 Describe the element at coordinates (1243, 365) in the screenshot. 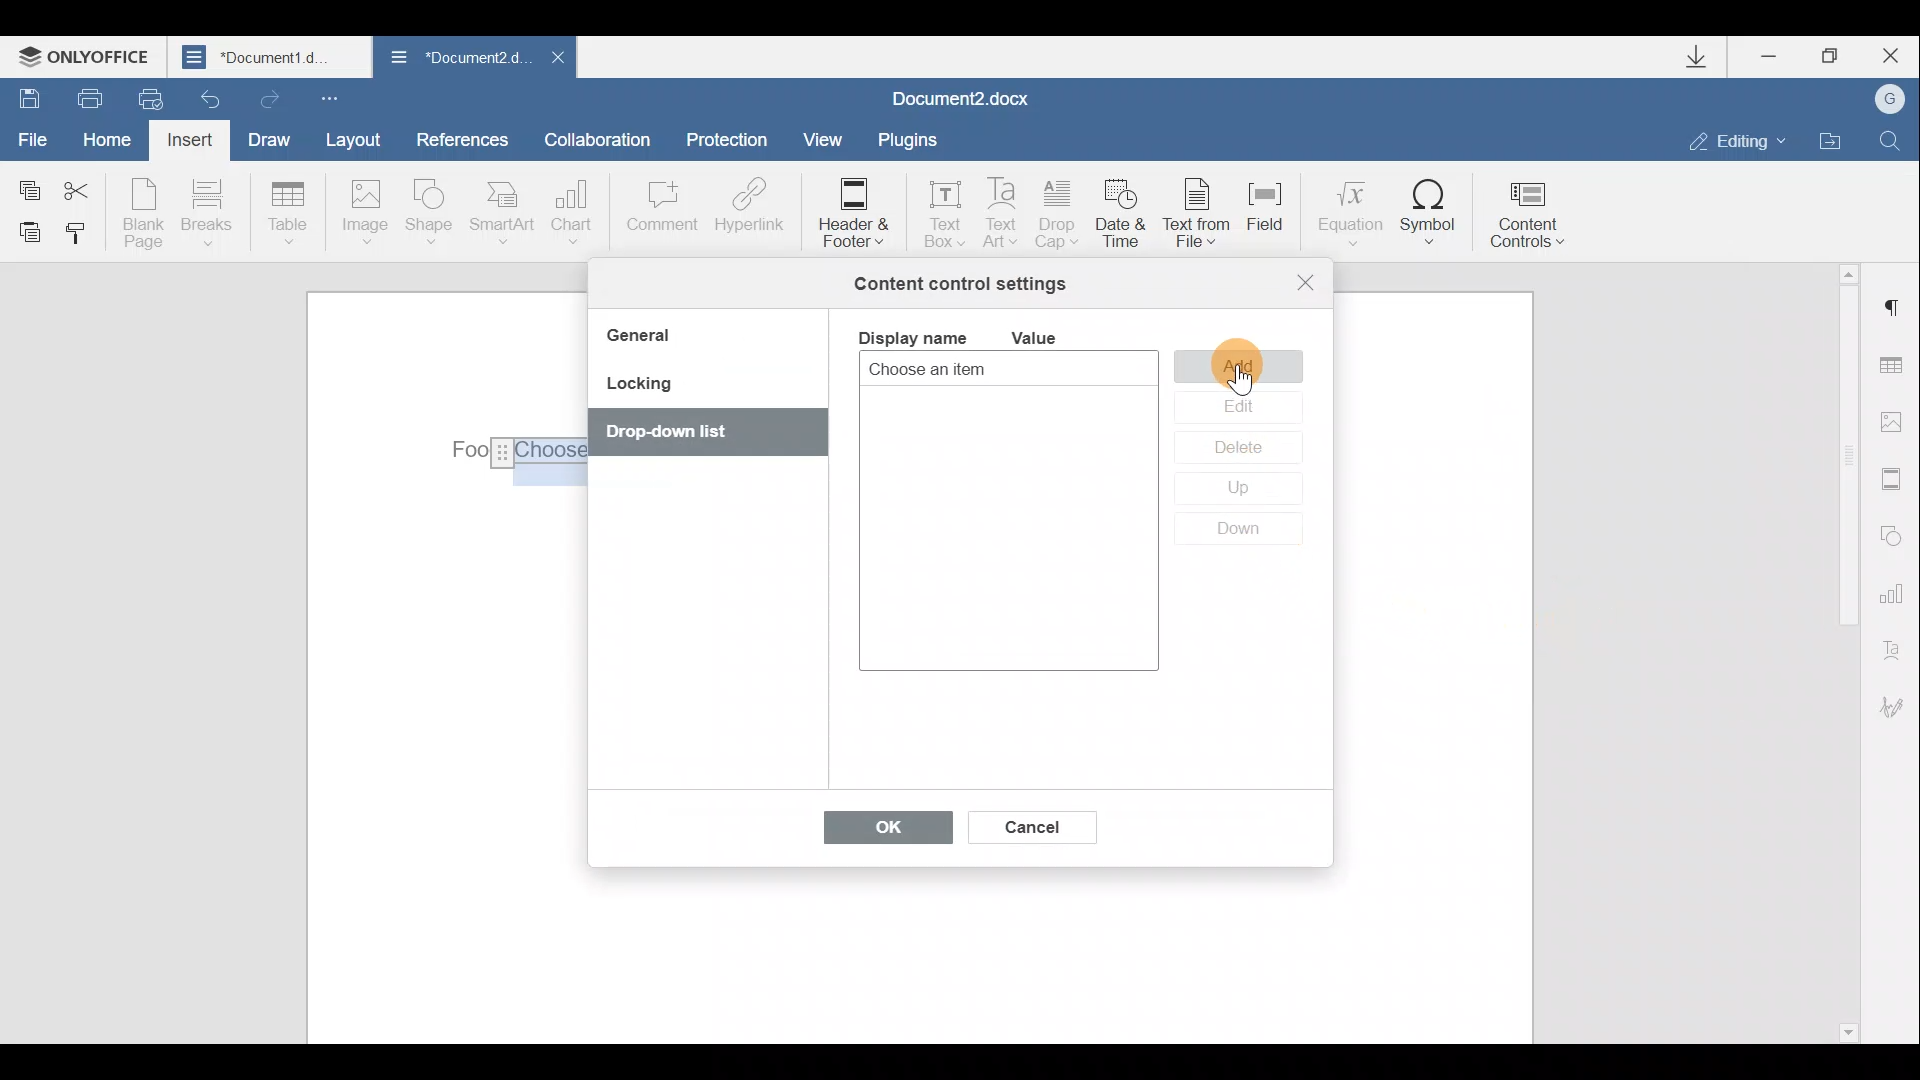

I see `Add` at that location.